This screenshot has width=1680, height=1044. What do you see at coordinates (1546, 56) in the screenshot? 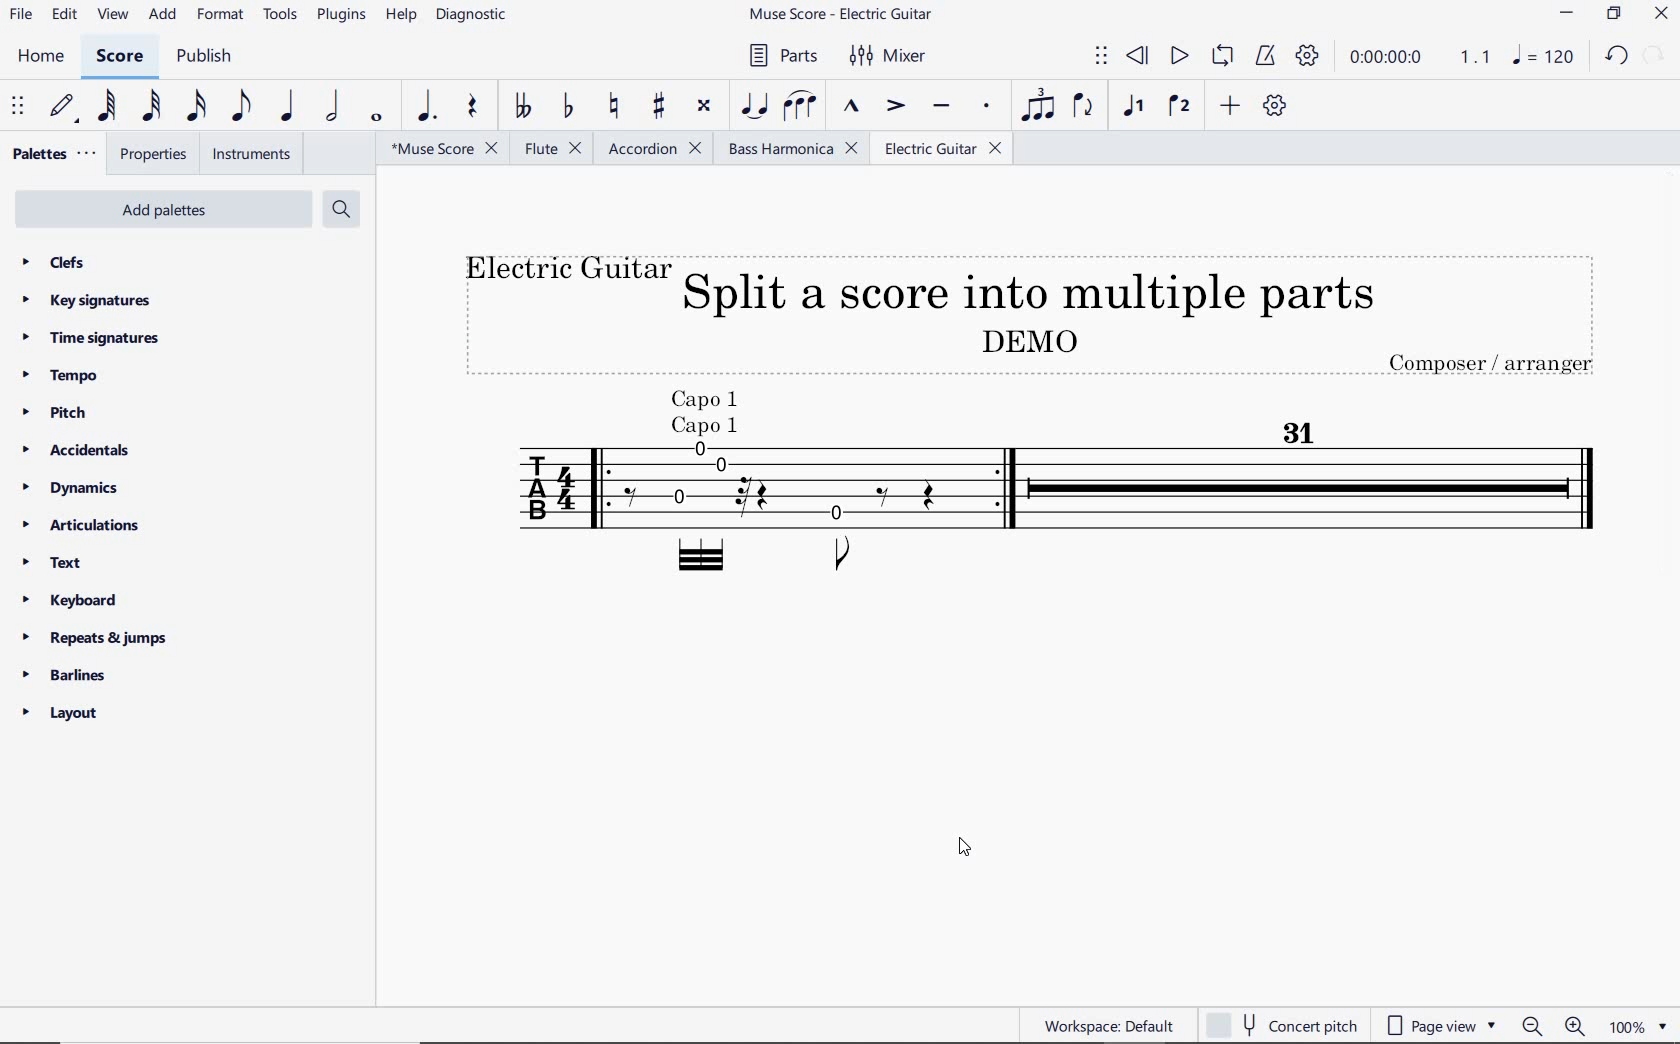
I see `NOTE` at bounding box center [1546, 56].